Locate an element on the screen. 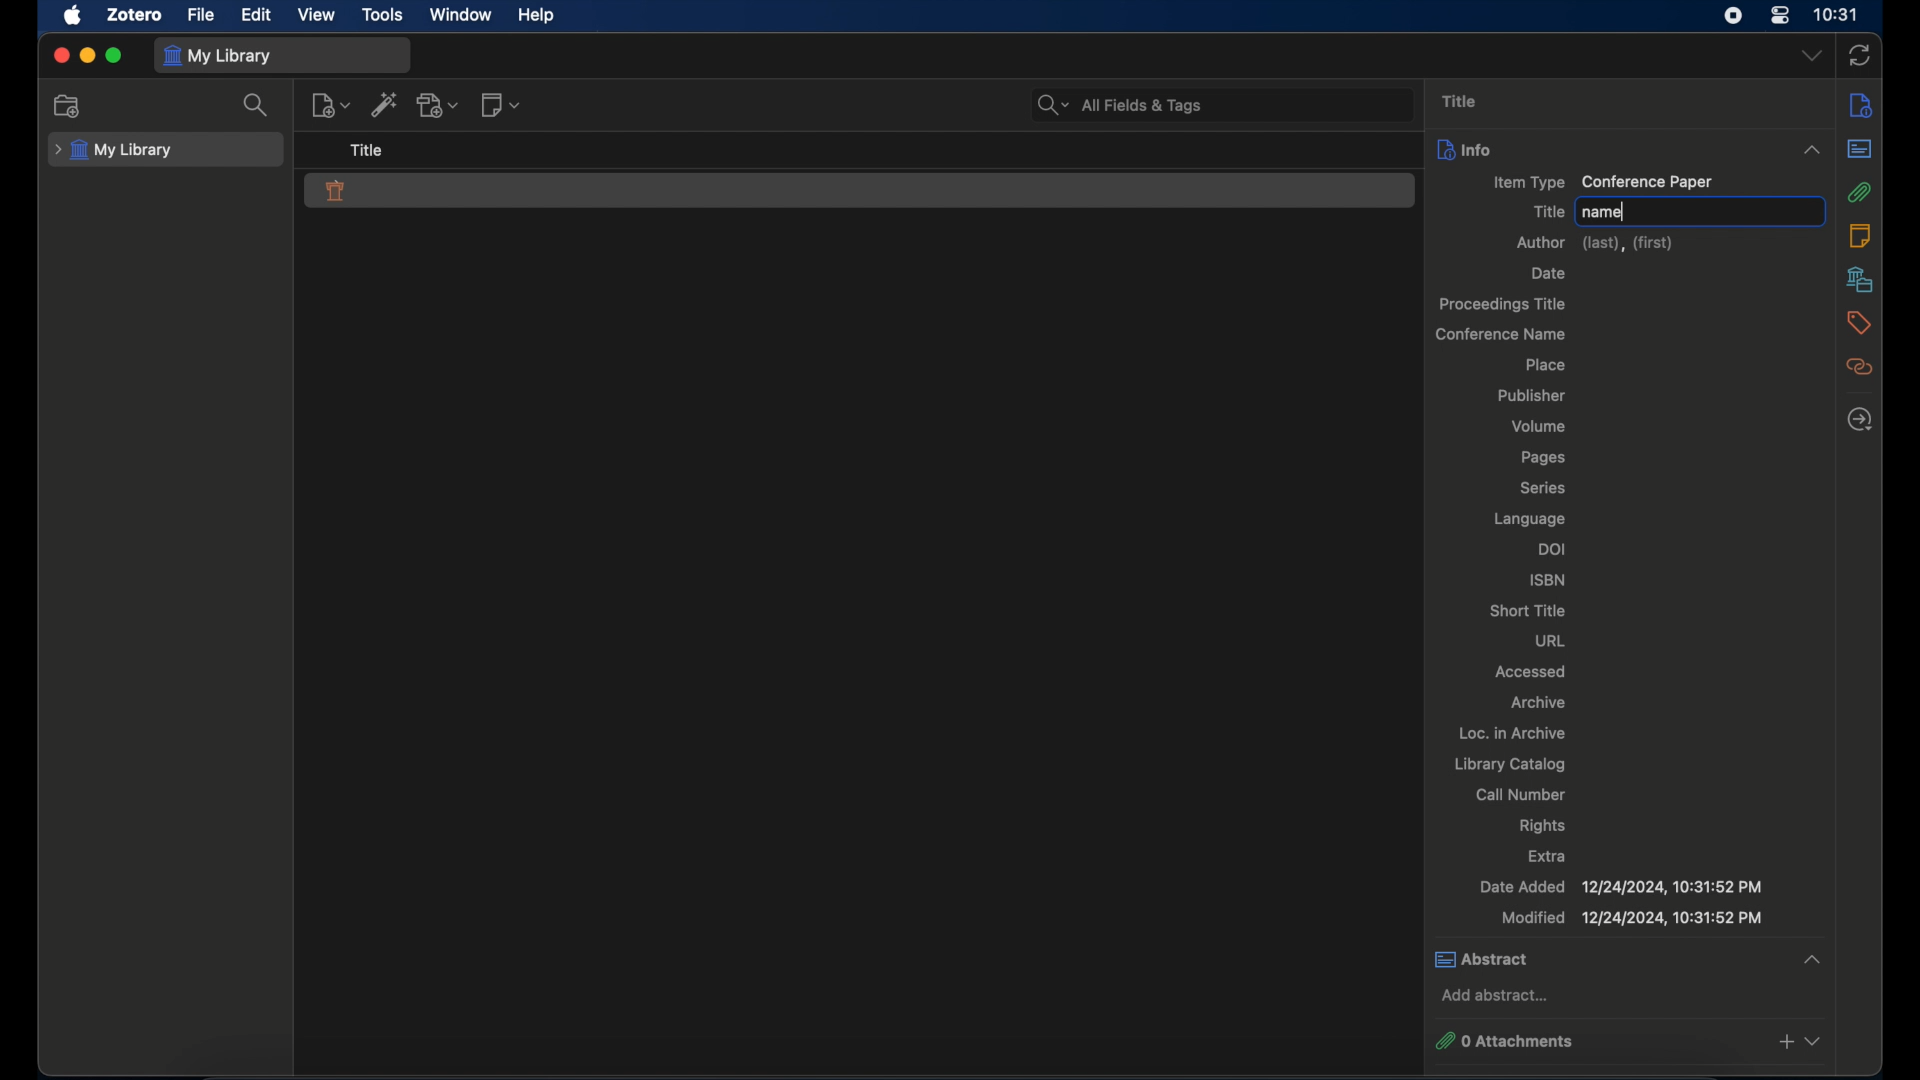 The width and height of the screenshot is (1920, 1080). url is located at coordinates (1549, 640).